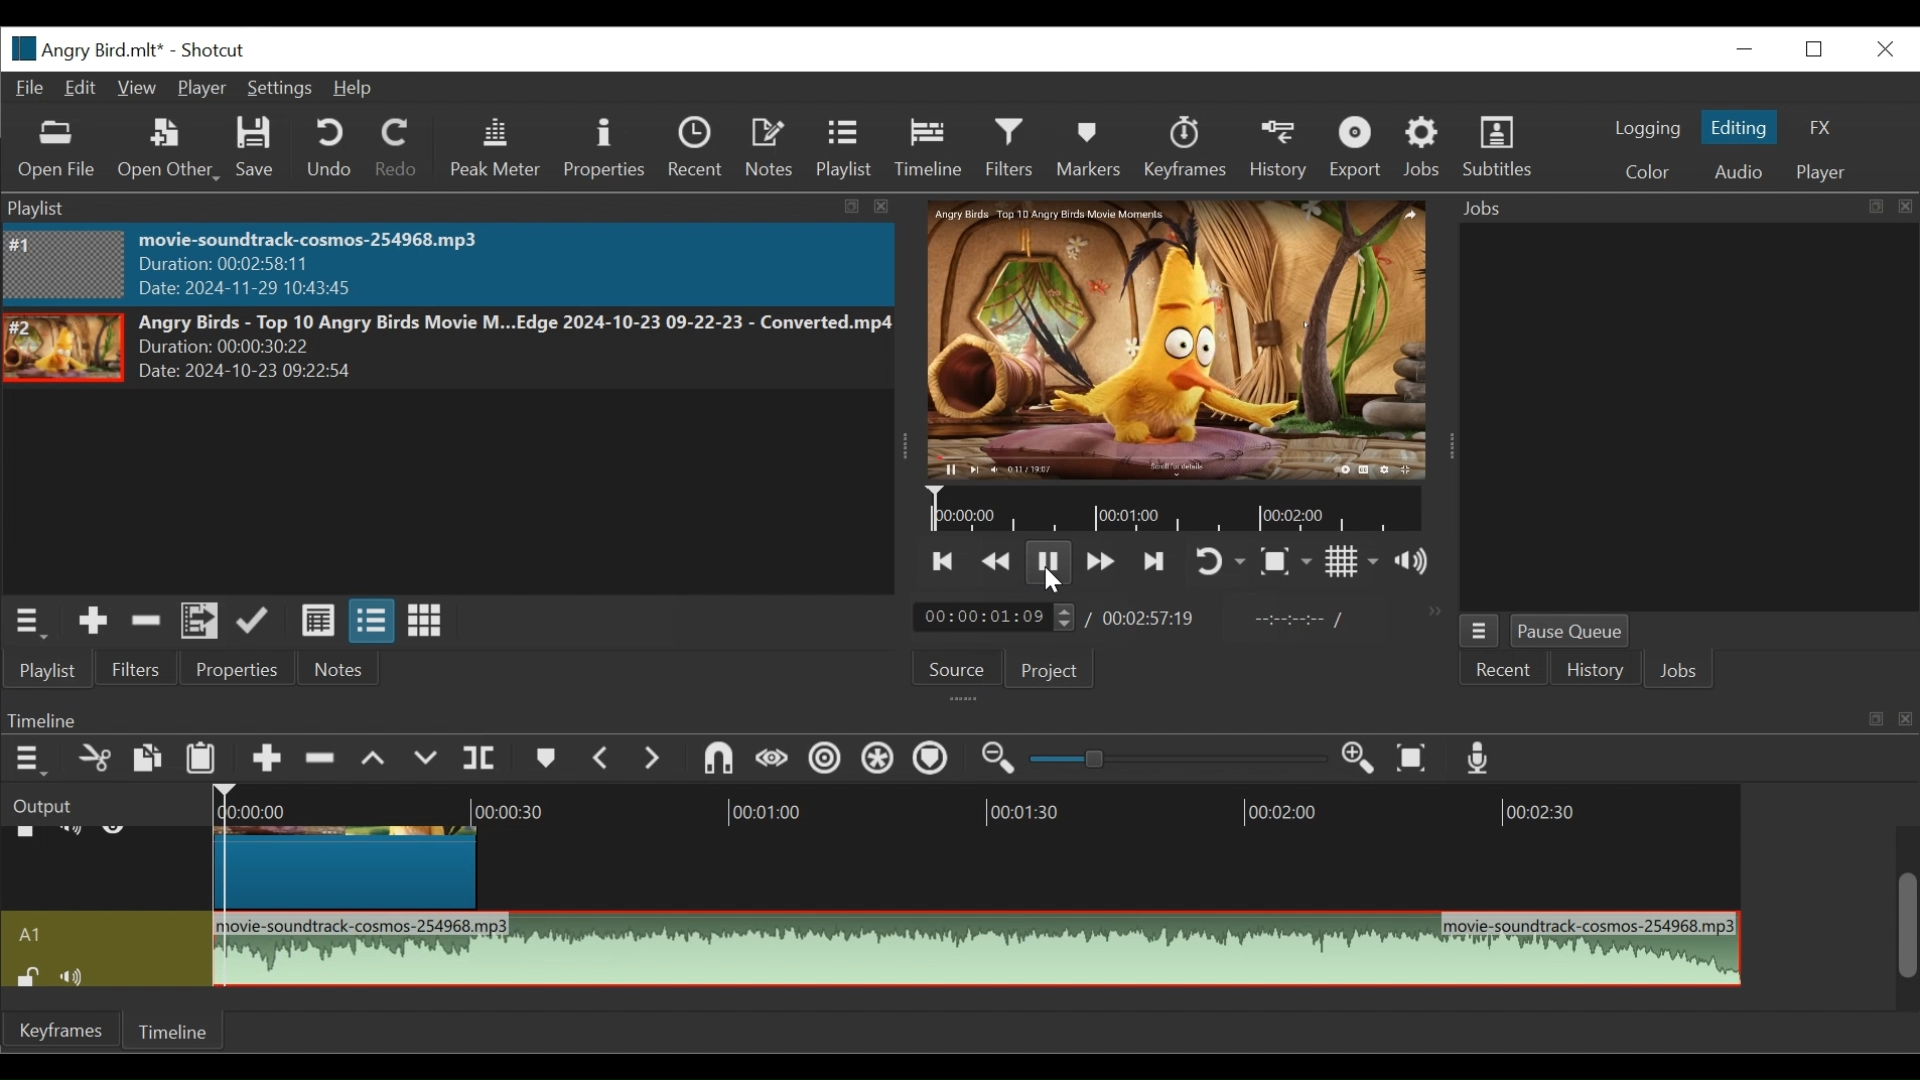  What do you see at coordinates (927, 148) in the screenshot?
I see `Timeline` at bounding box center [927, 148].